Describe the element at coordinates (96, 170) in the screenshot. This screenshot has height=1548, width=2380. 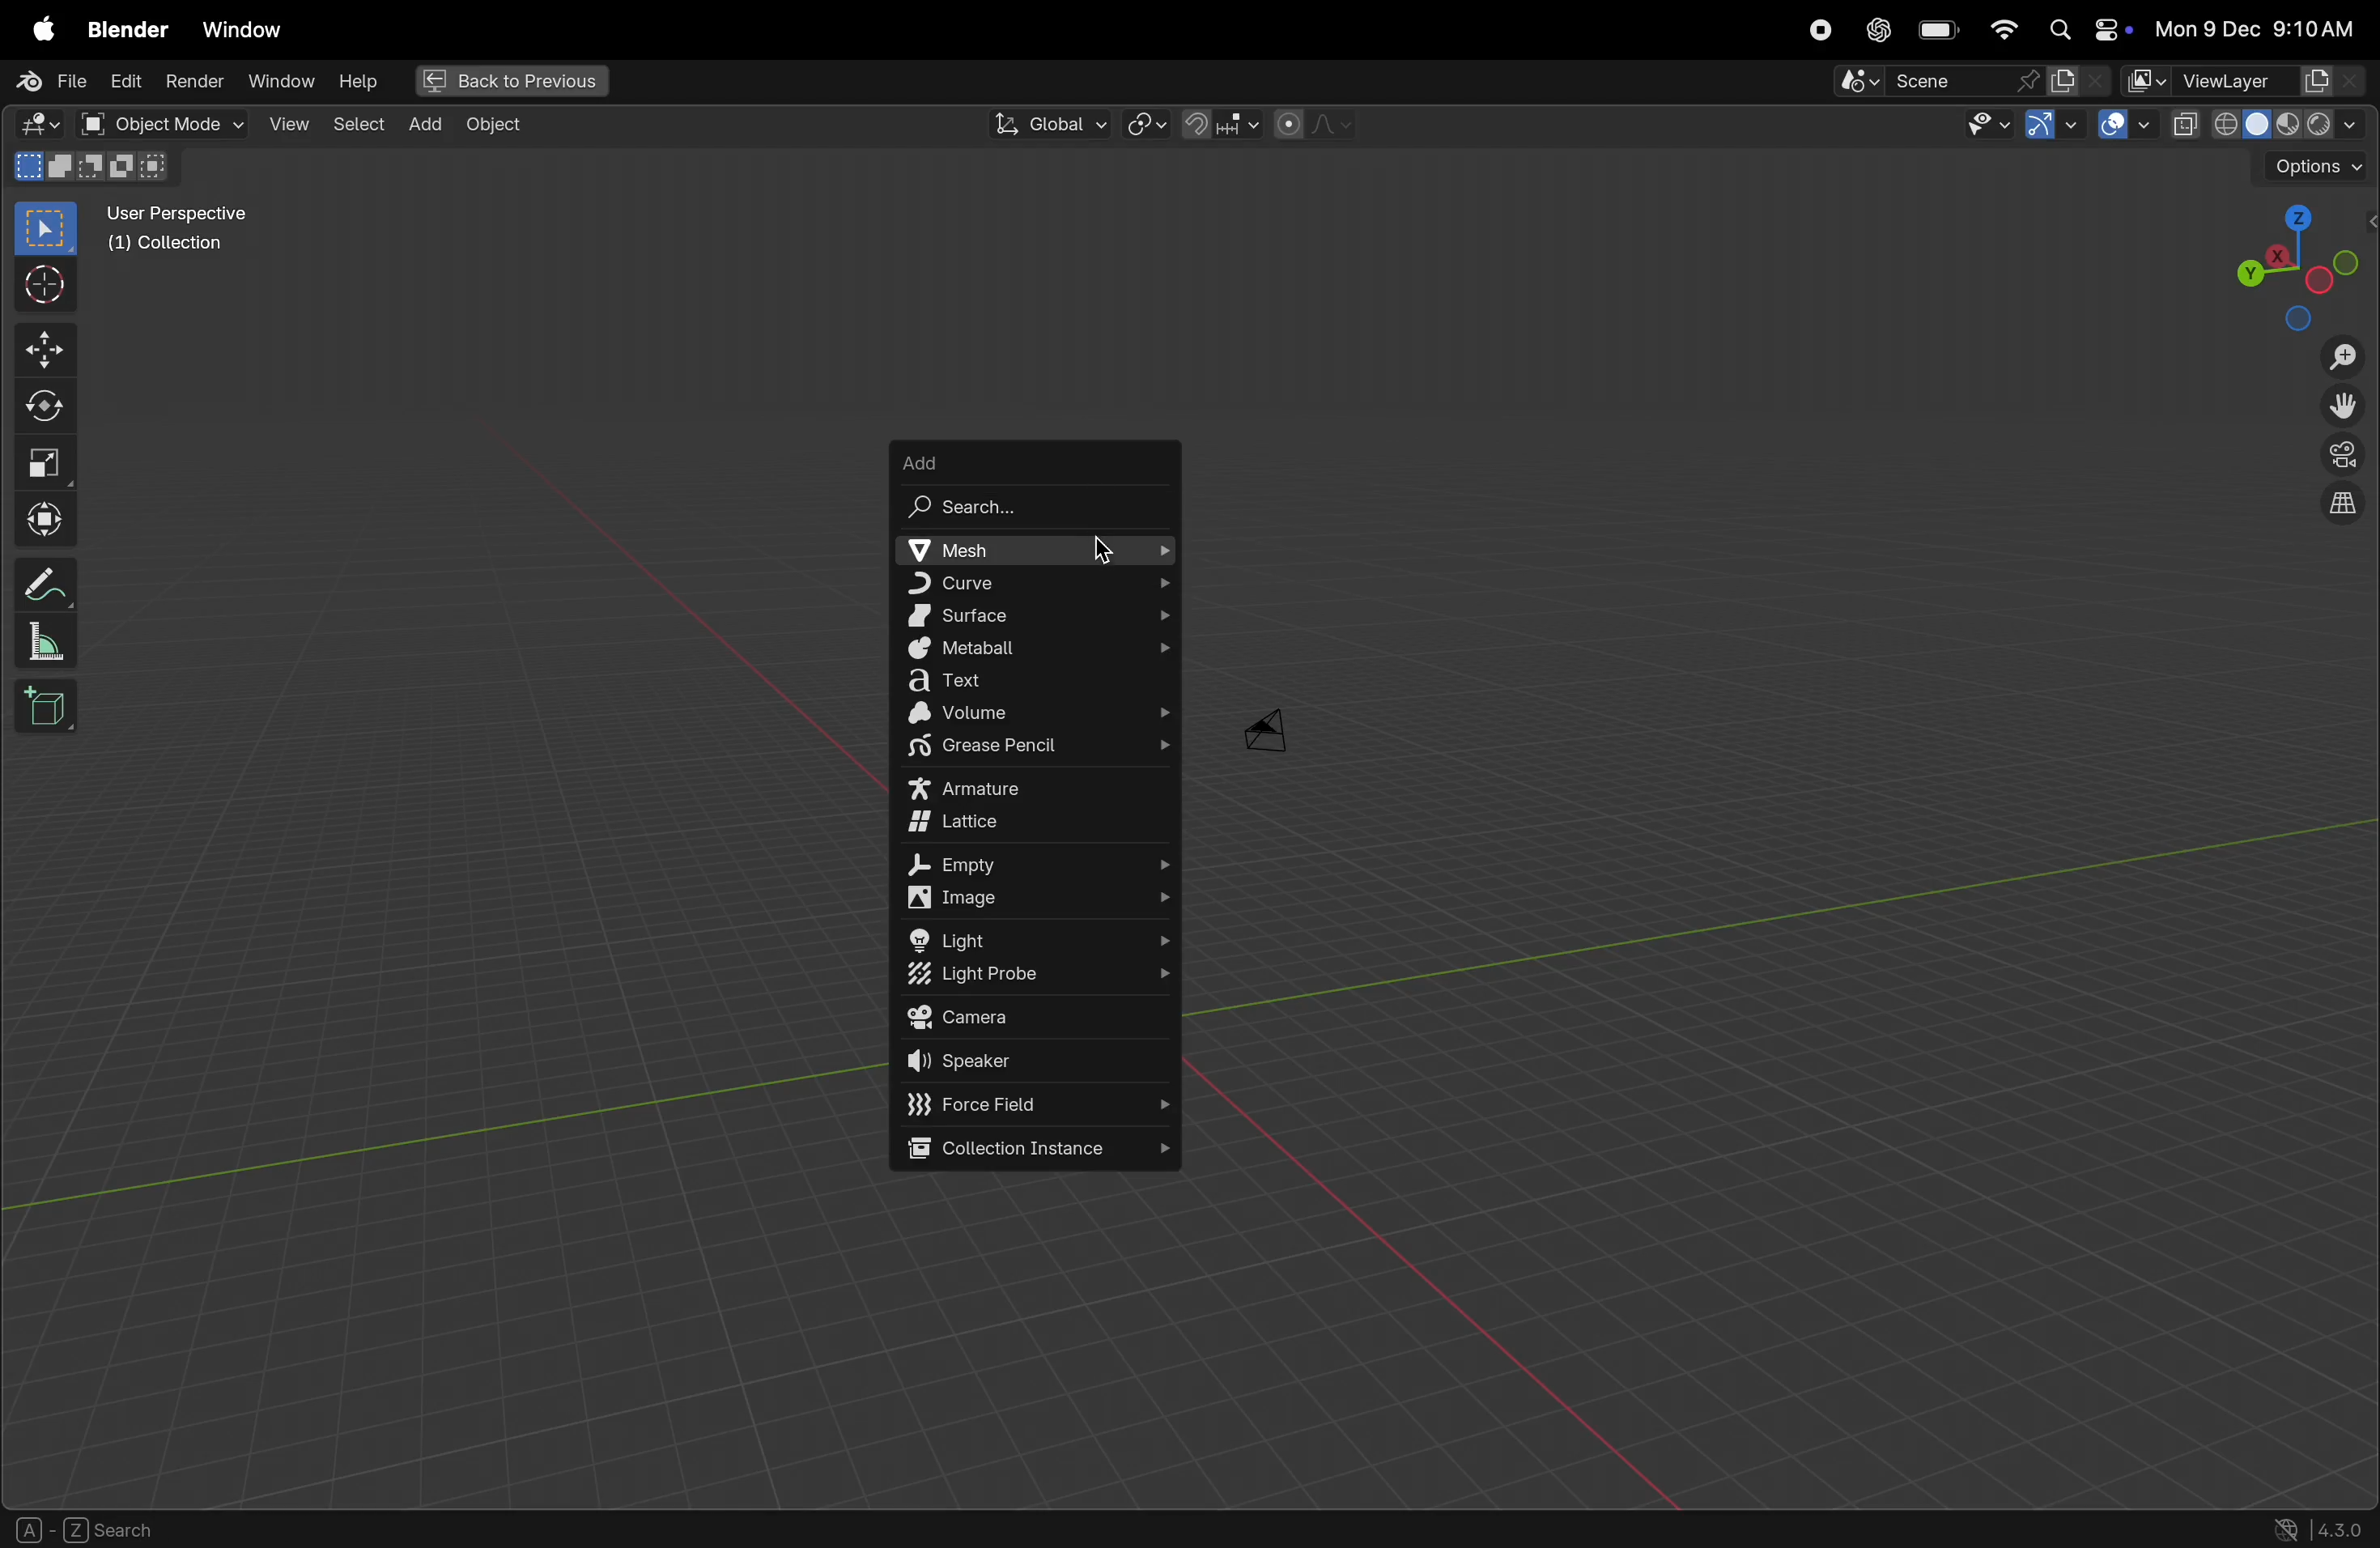
I see `mode` at that location.